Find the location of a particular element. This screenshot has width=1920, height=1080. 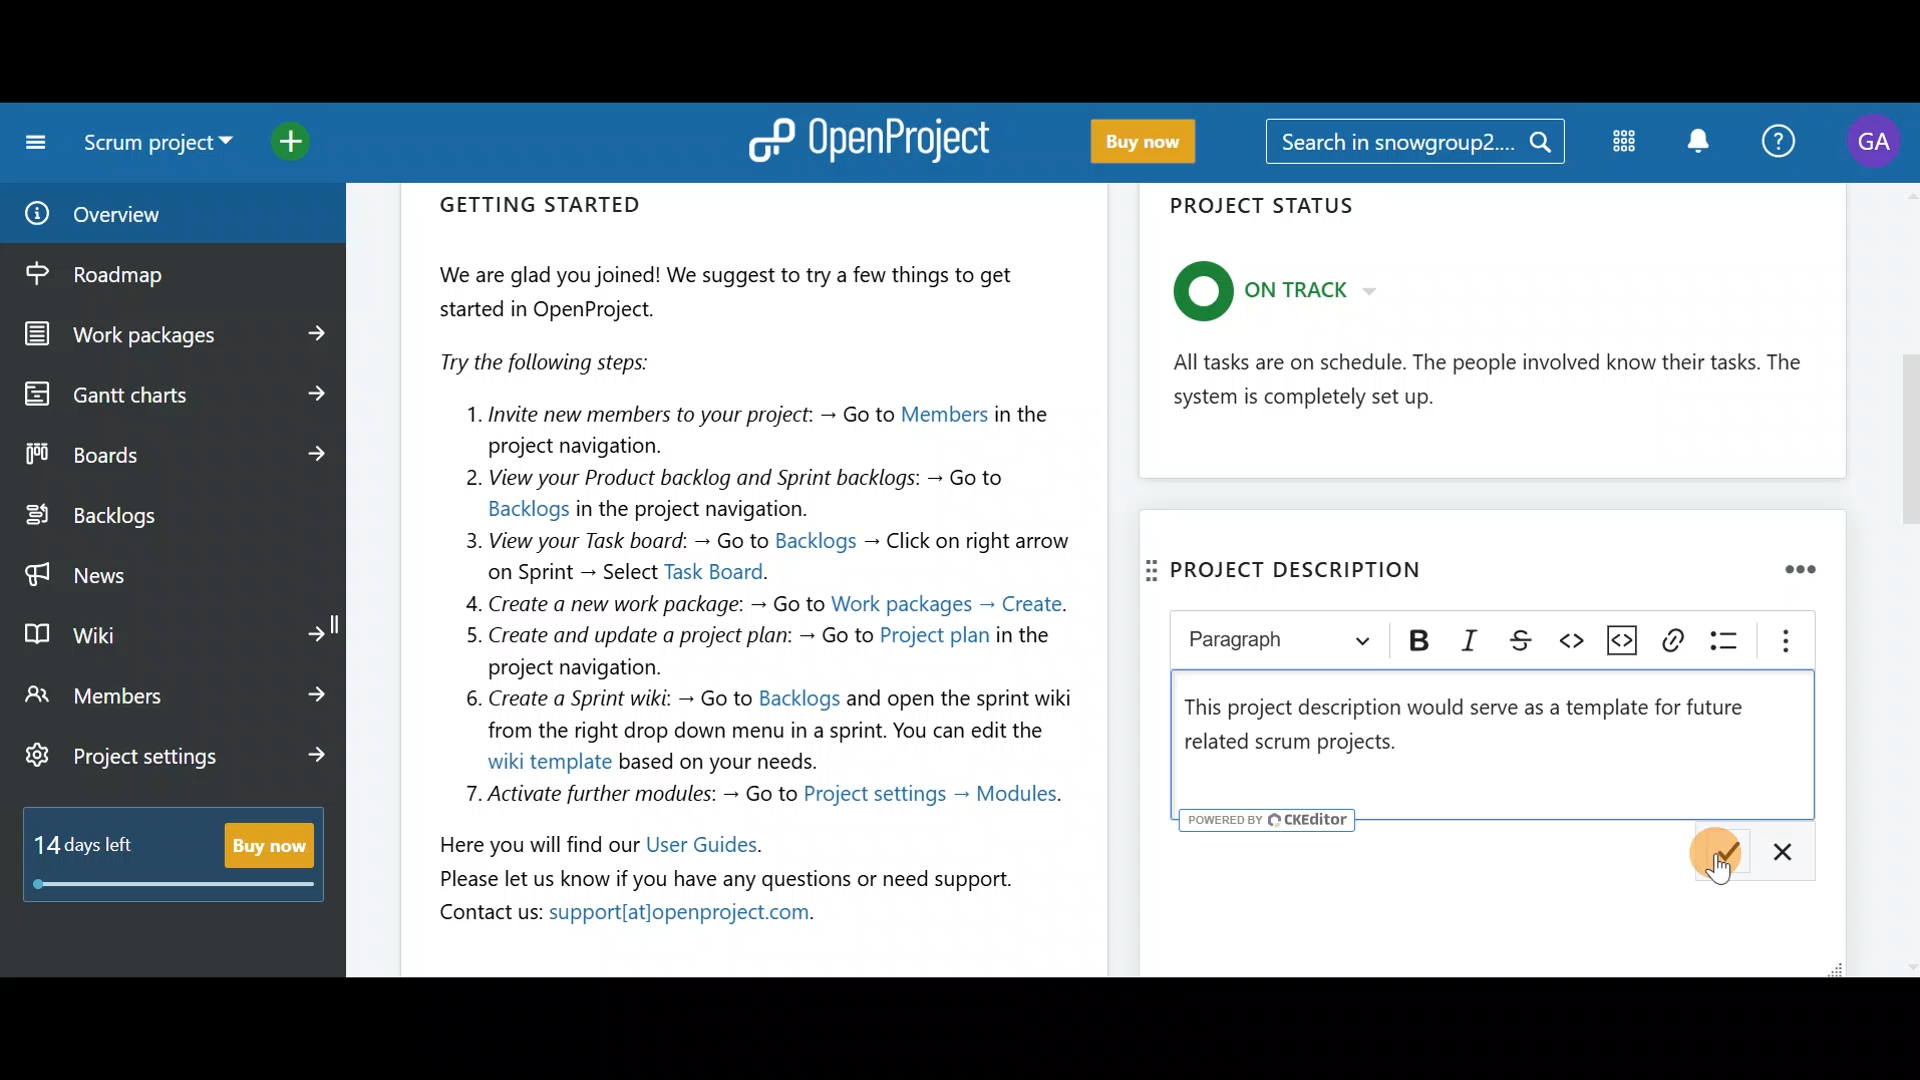

Bold is located at coordinates (1421, 642).